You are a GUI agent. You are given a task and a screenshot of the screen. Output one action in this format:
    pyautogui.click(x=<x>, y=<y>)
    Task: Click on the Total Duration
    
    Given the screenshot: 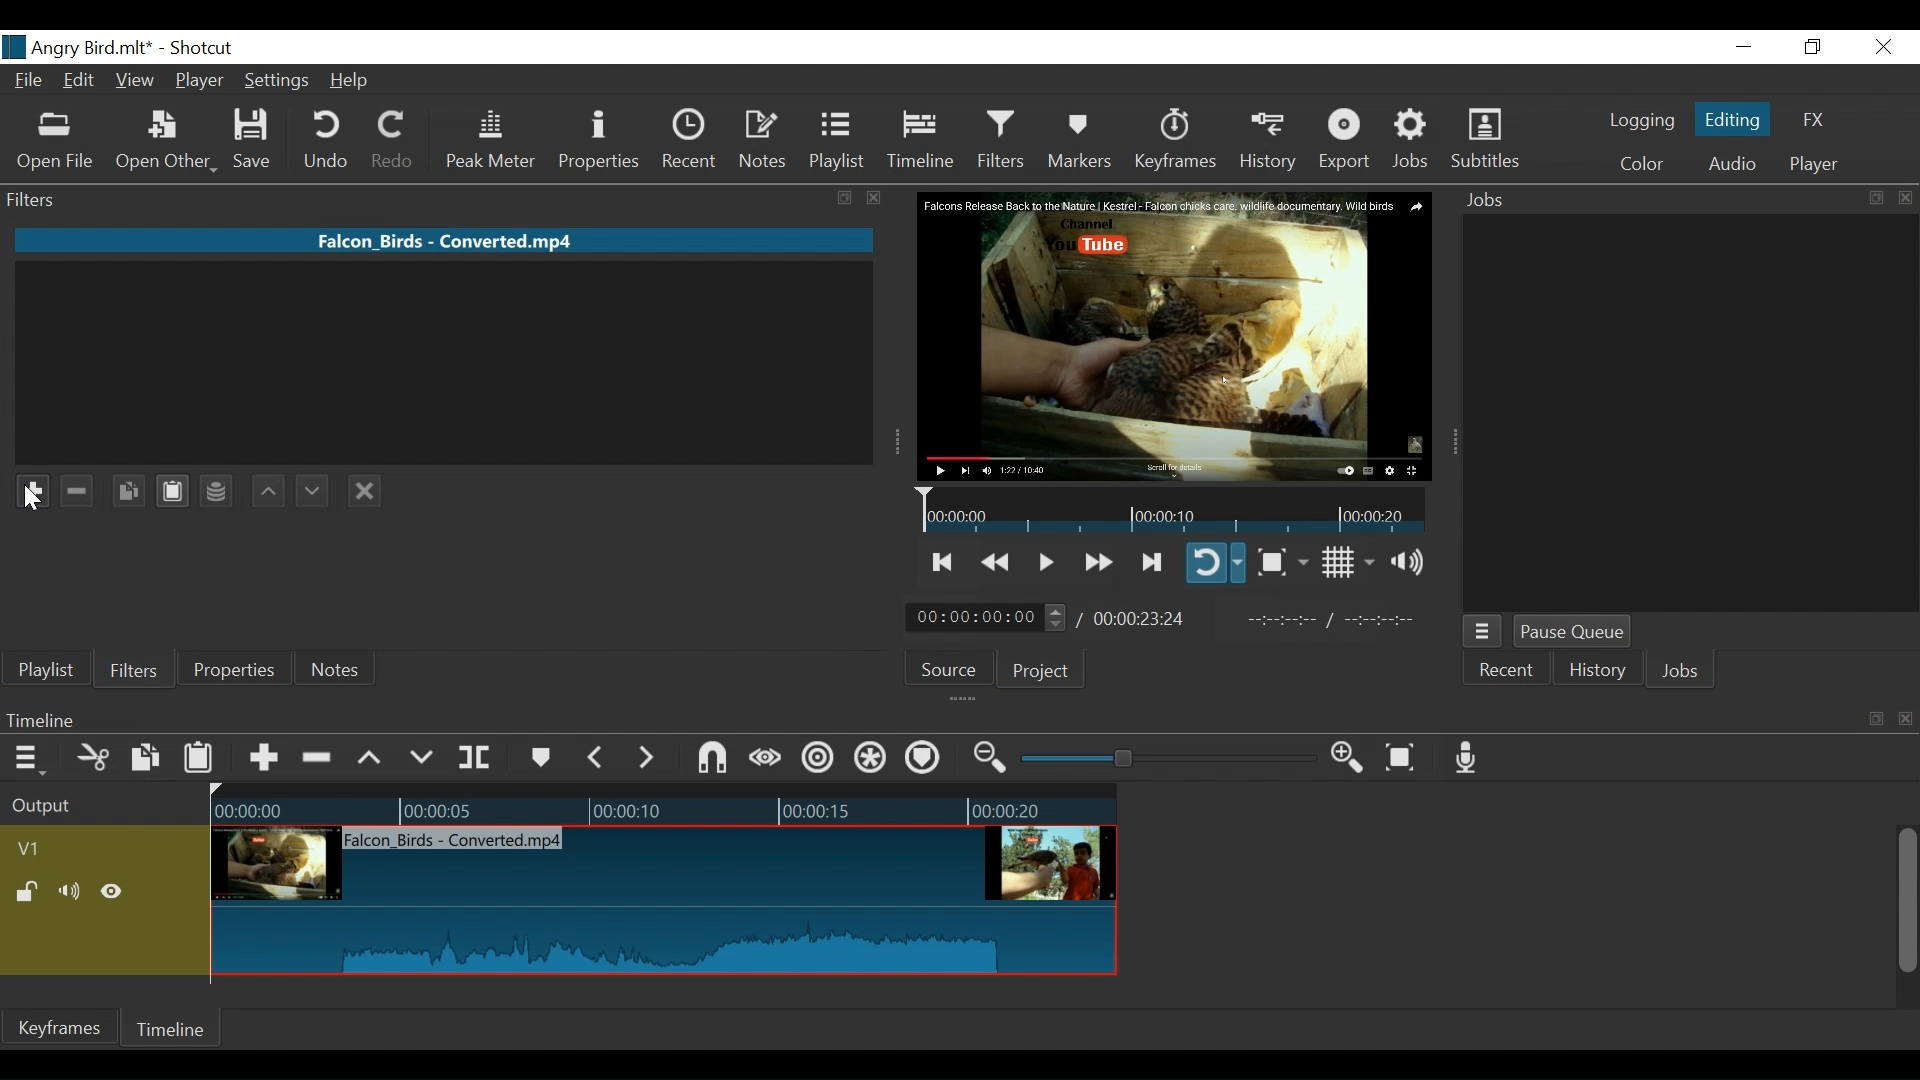 What is the action you would take?
    pyautogui.click(x=1142, y=618)
    